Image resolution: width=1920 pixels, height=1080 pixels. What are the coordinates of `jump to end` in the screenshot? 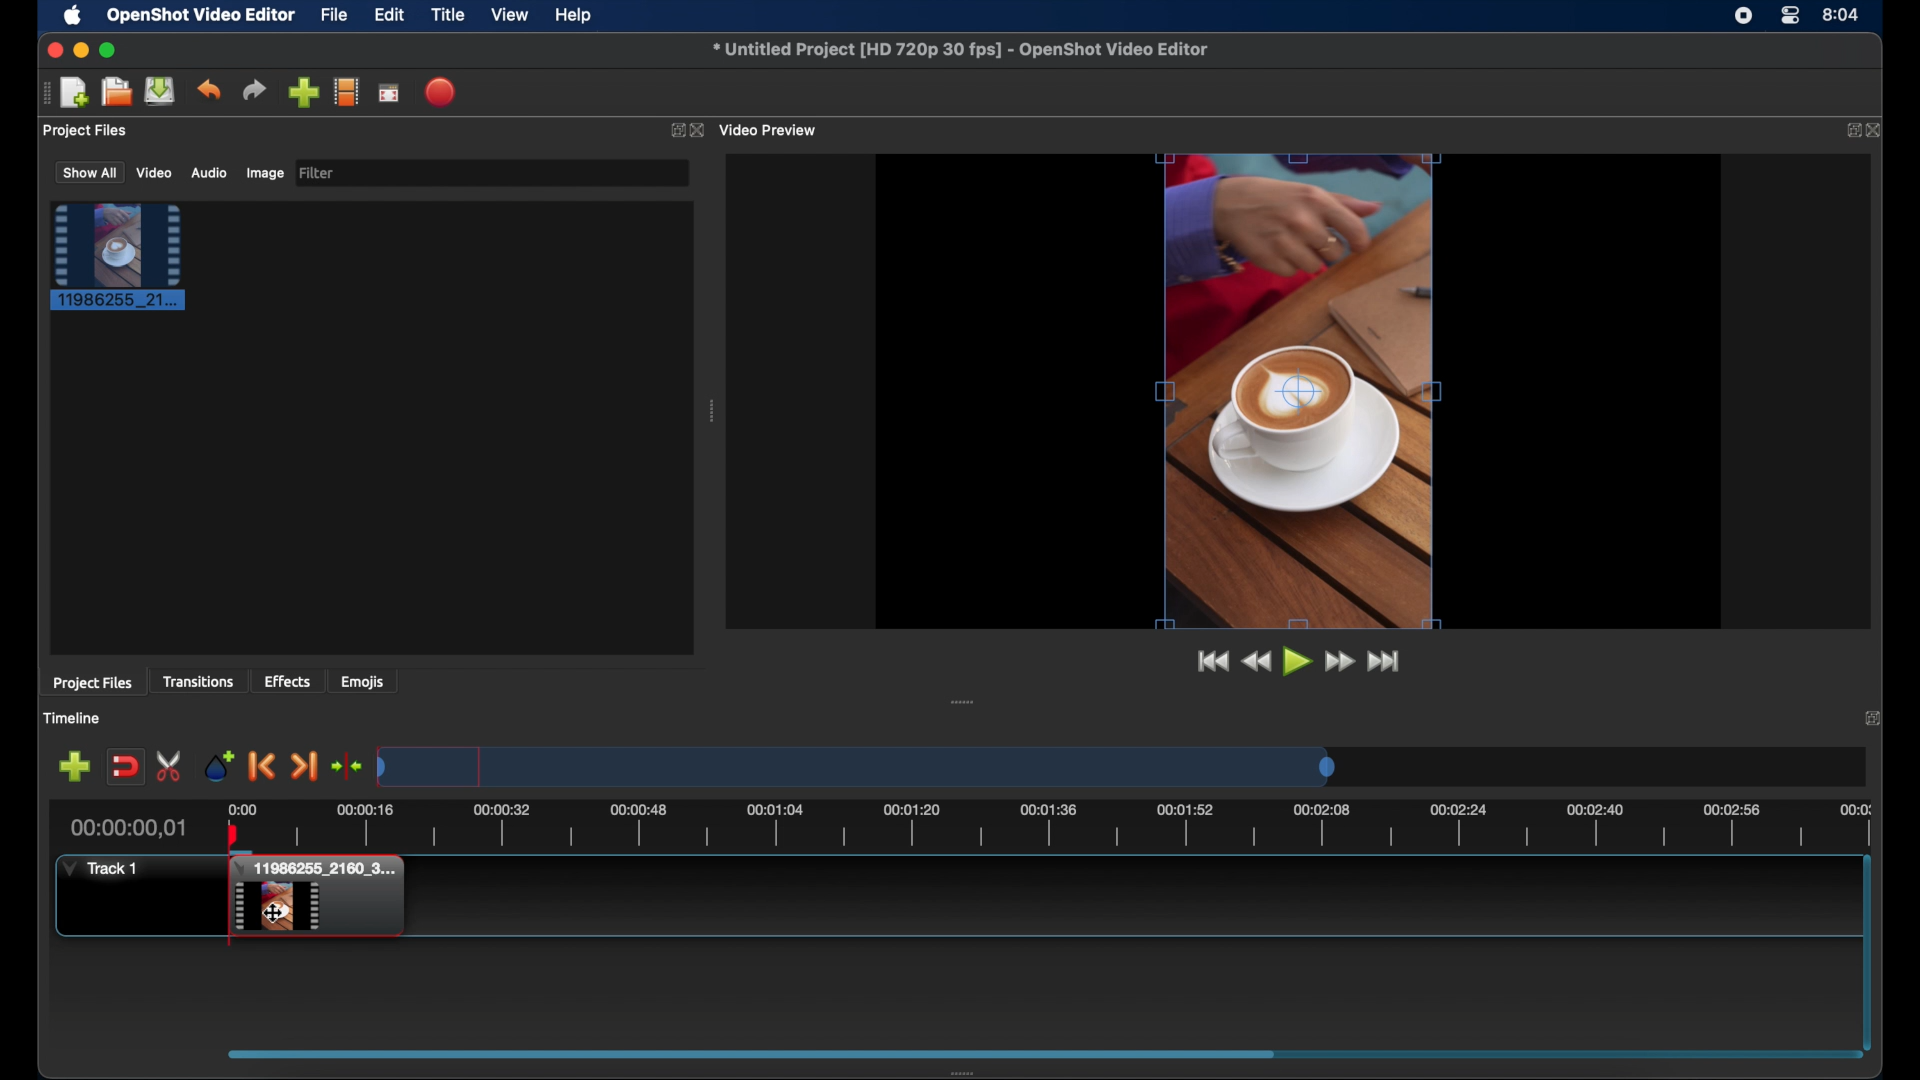 It's located at (1383, 662).